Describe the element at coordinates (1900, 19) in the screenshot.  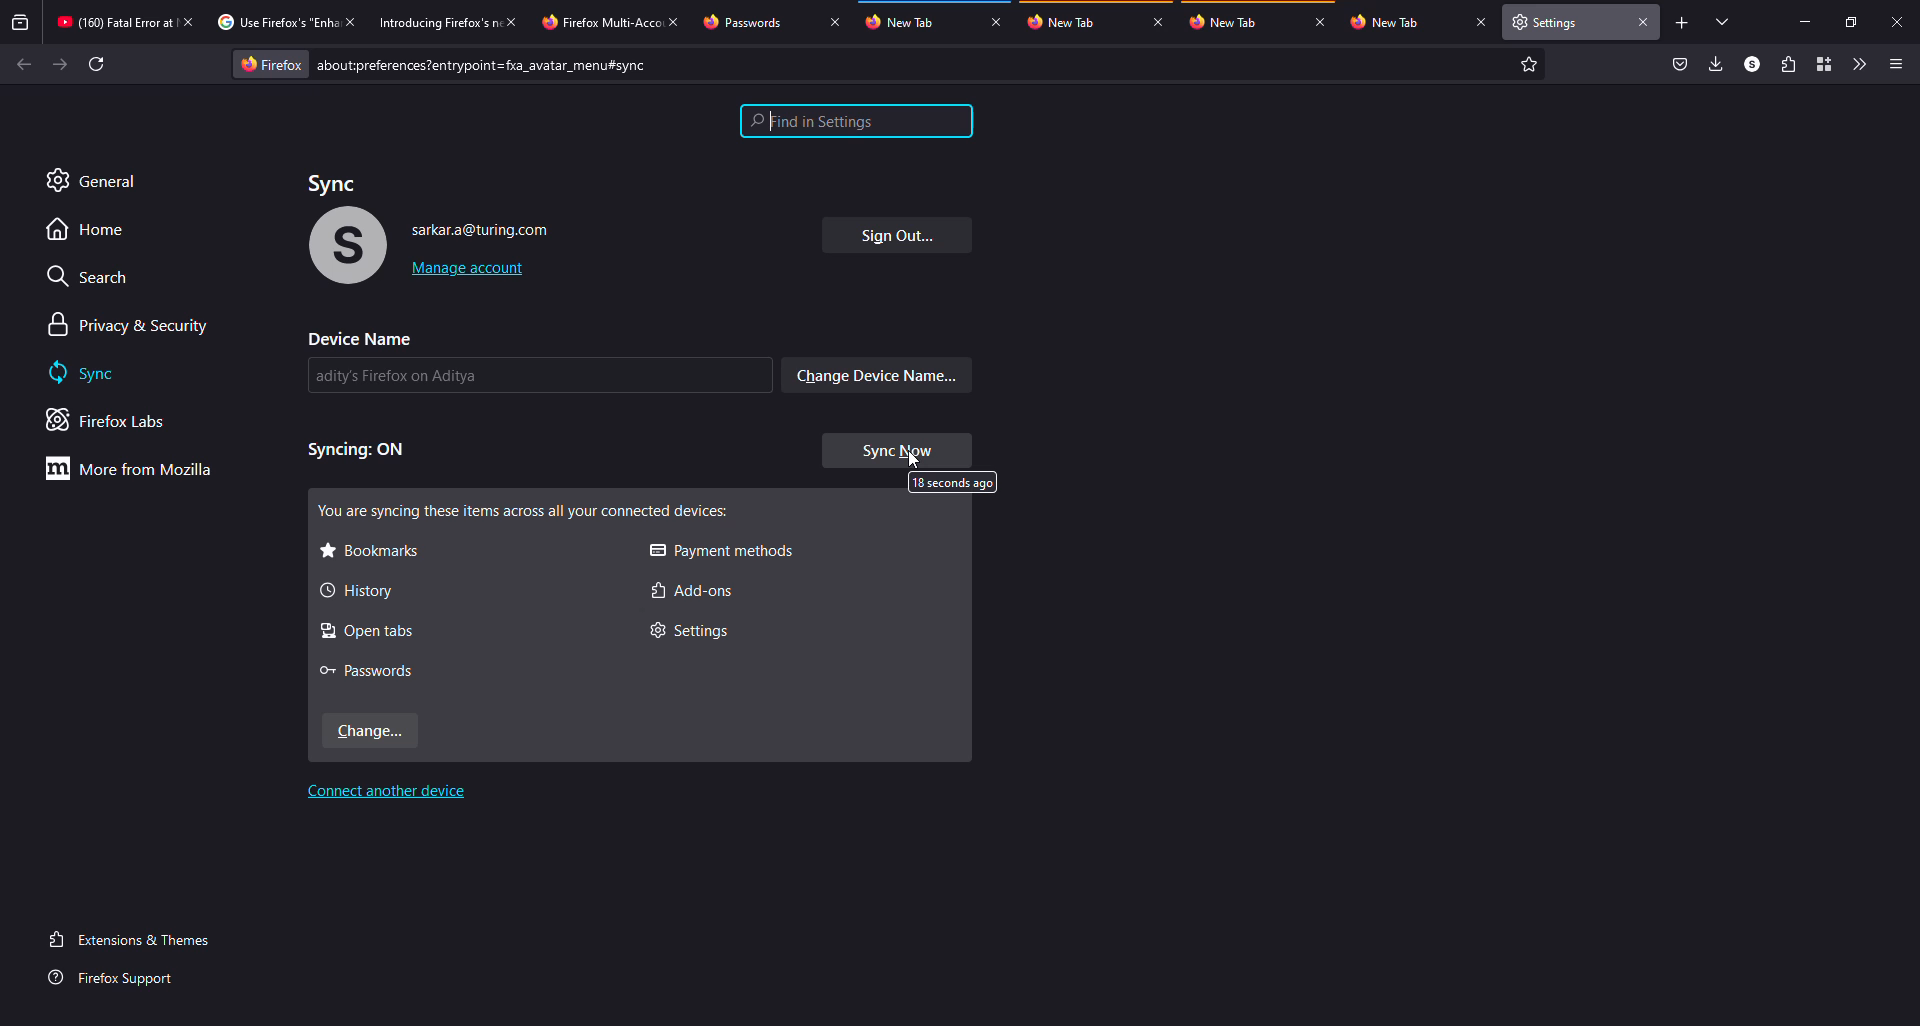
I see `close` at that location.